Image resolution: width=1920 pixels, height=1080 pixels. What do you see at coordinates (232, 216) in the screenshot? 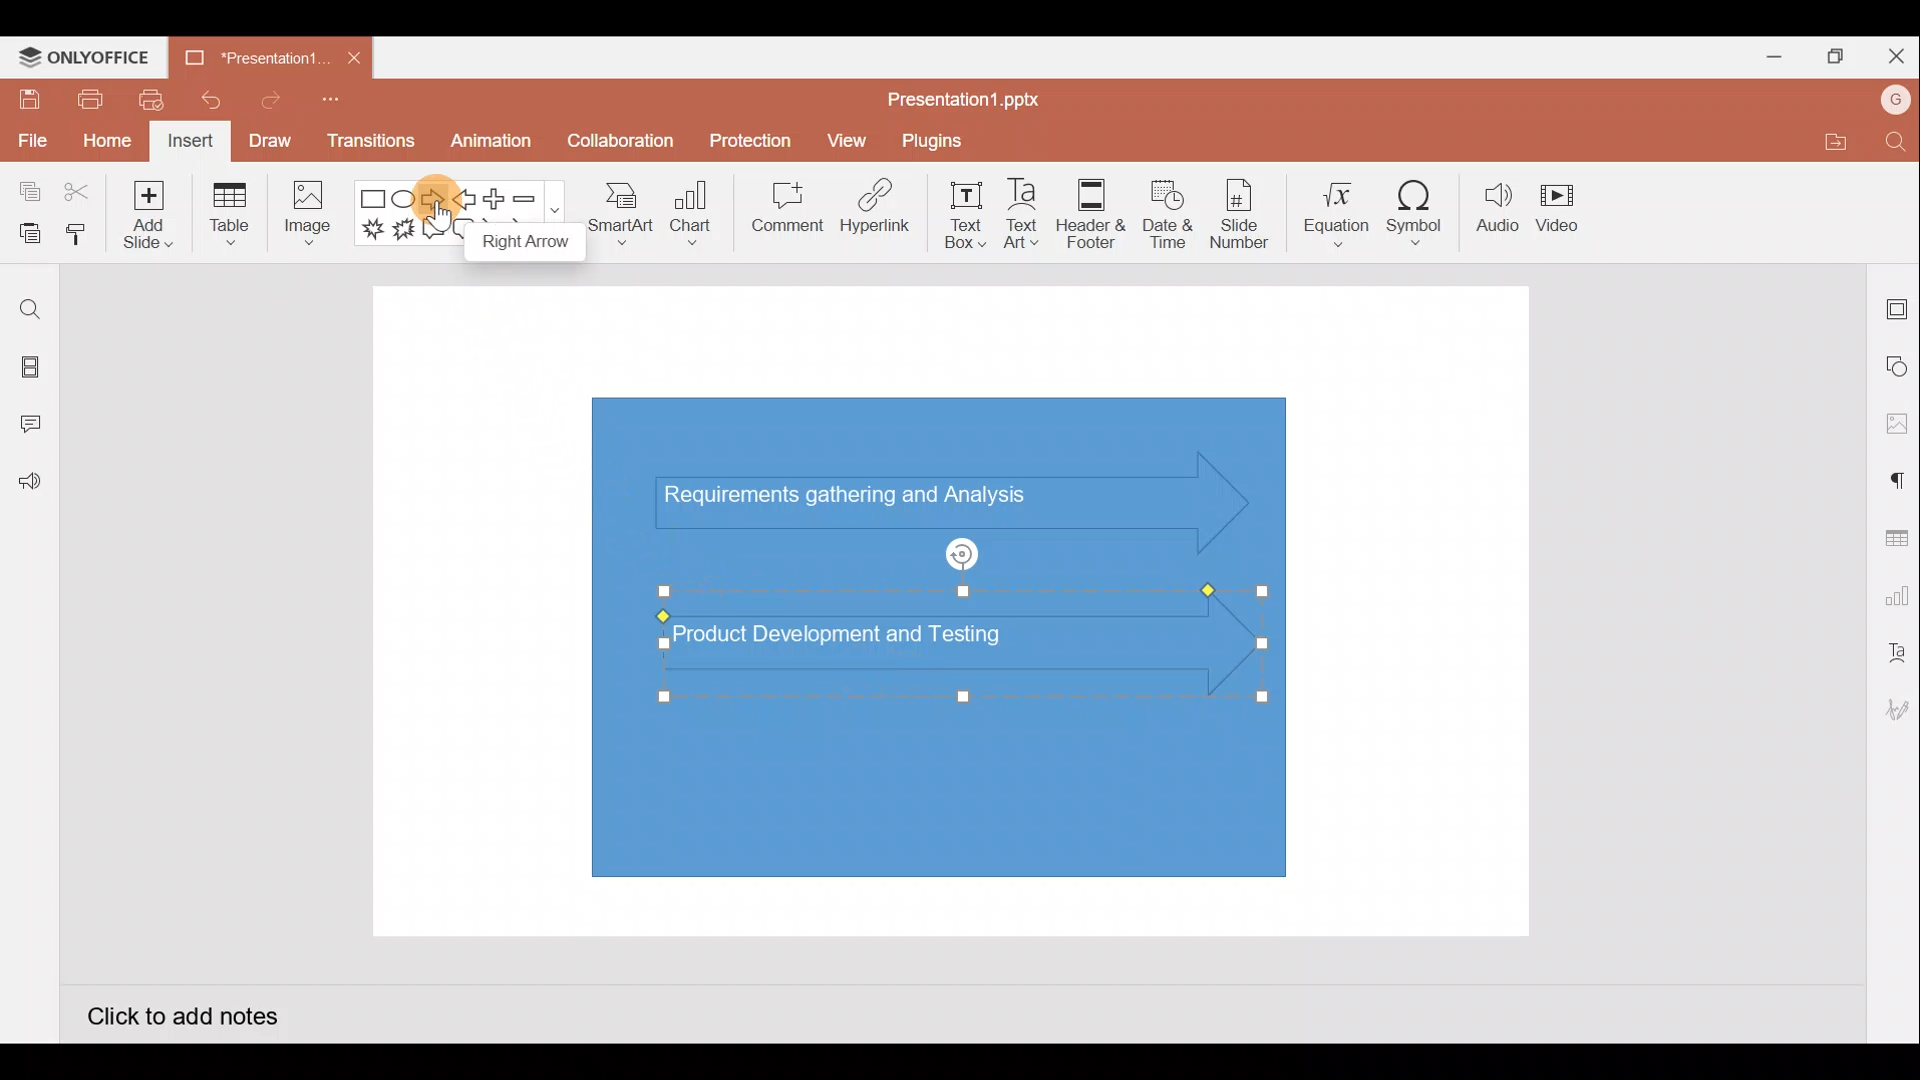
I see `Table` at bounding box center [232, 216].